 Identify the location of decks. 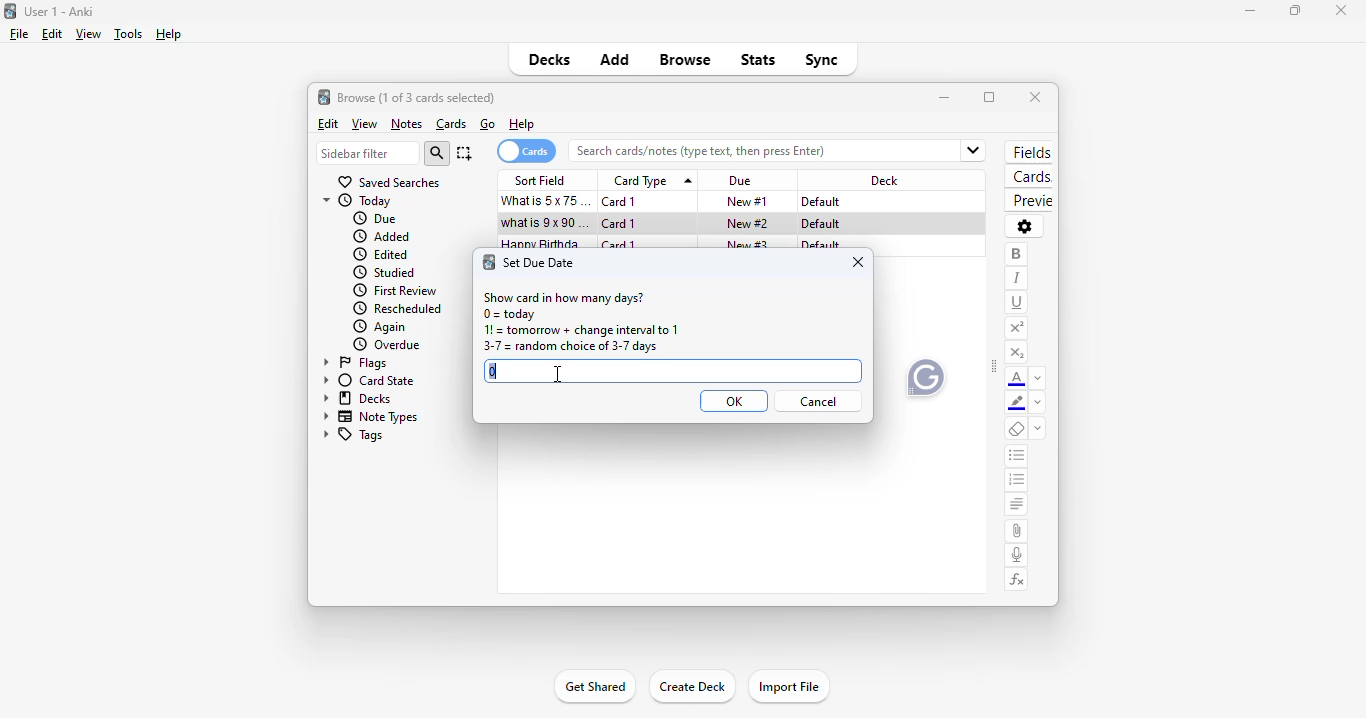
(550, 59).